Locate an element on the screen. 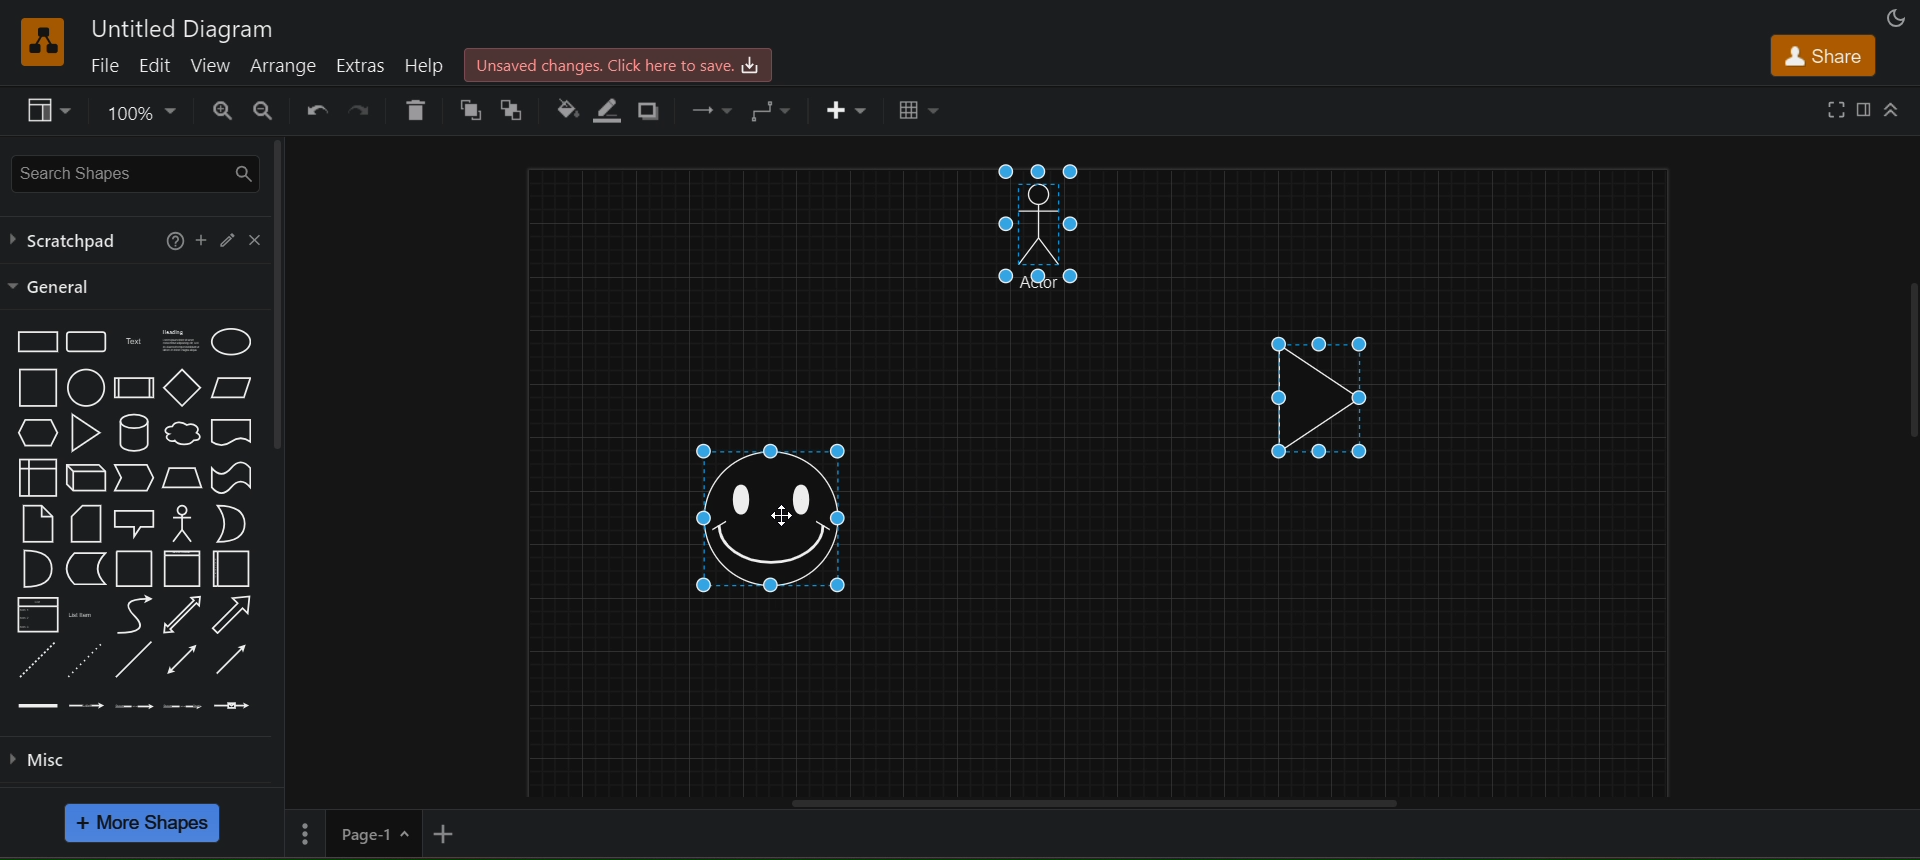 The width and height of the screenshot is (1920, 860). format is located at coordinates (1864, 108).